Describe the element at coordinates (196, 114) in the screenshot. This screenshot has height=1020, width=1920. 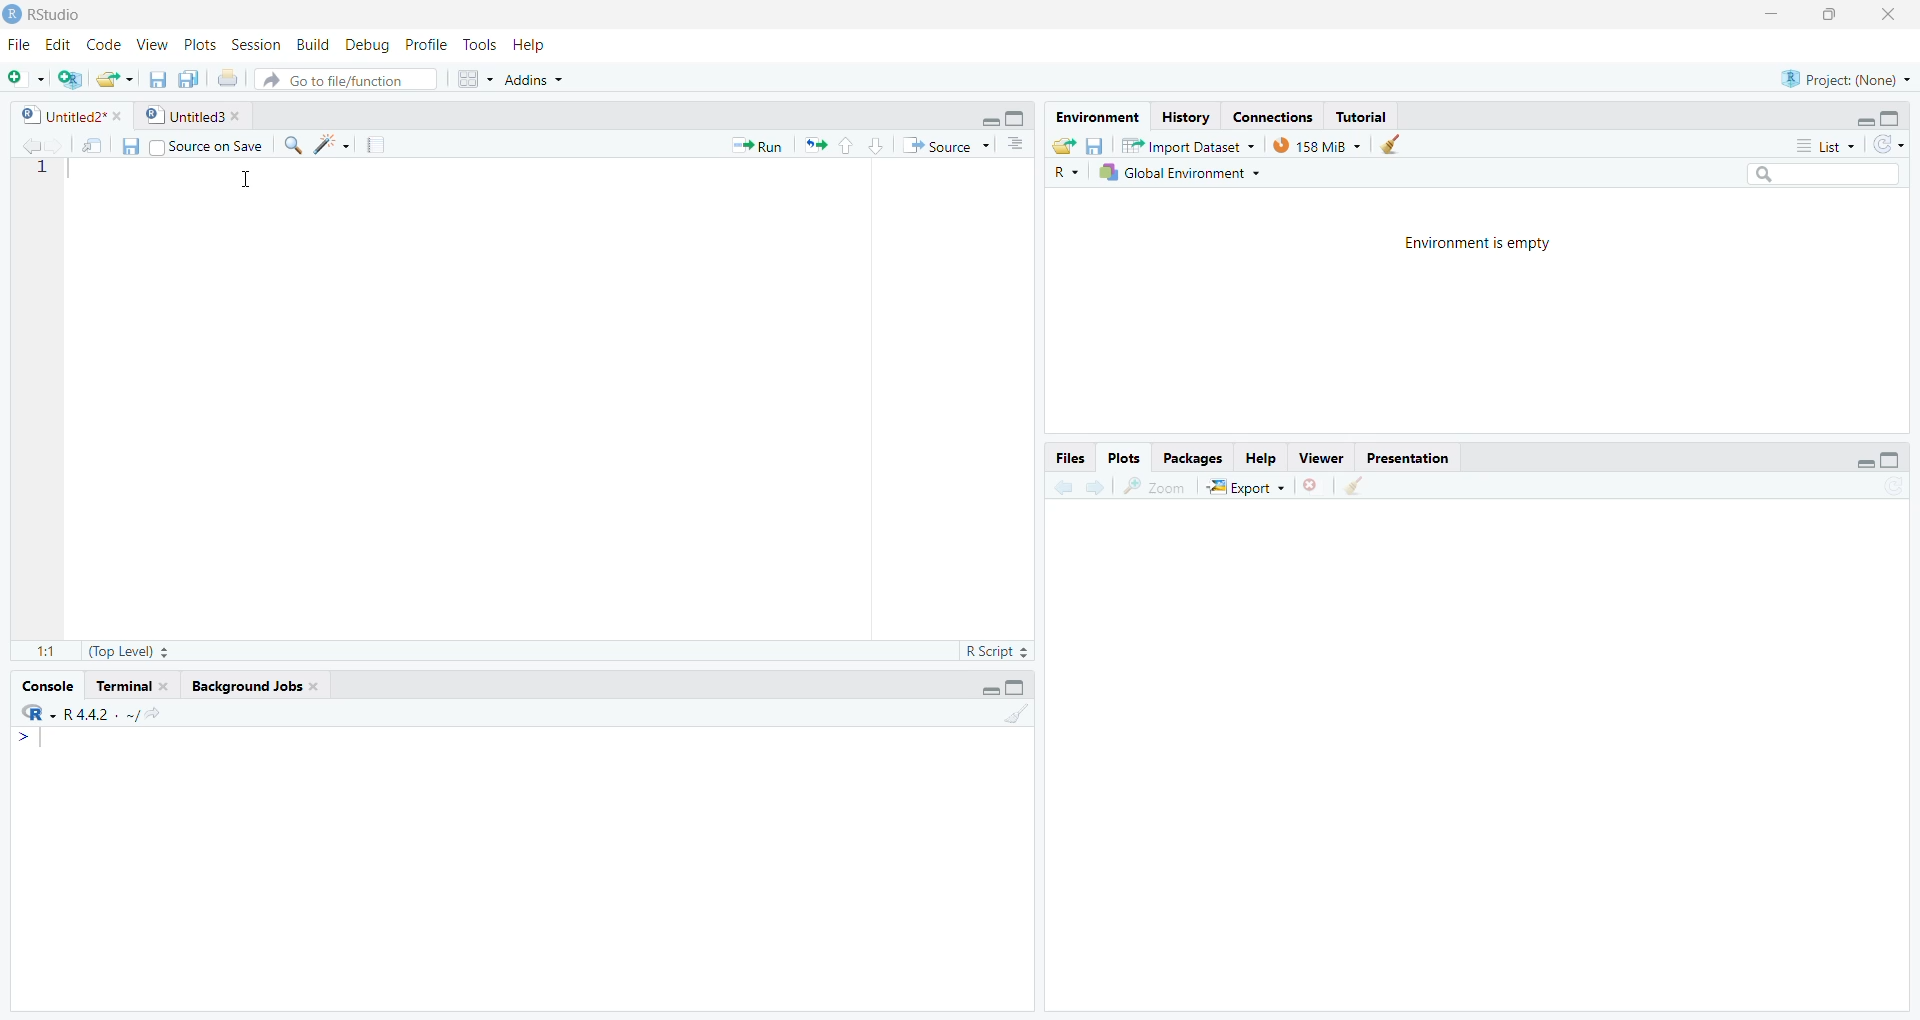
I see `Untitled` at that location.